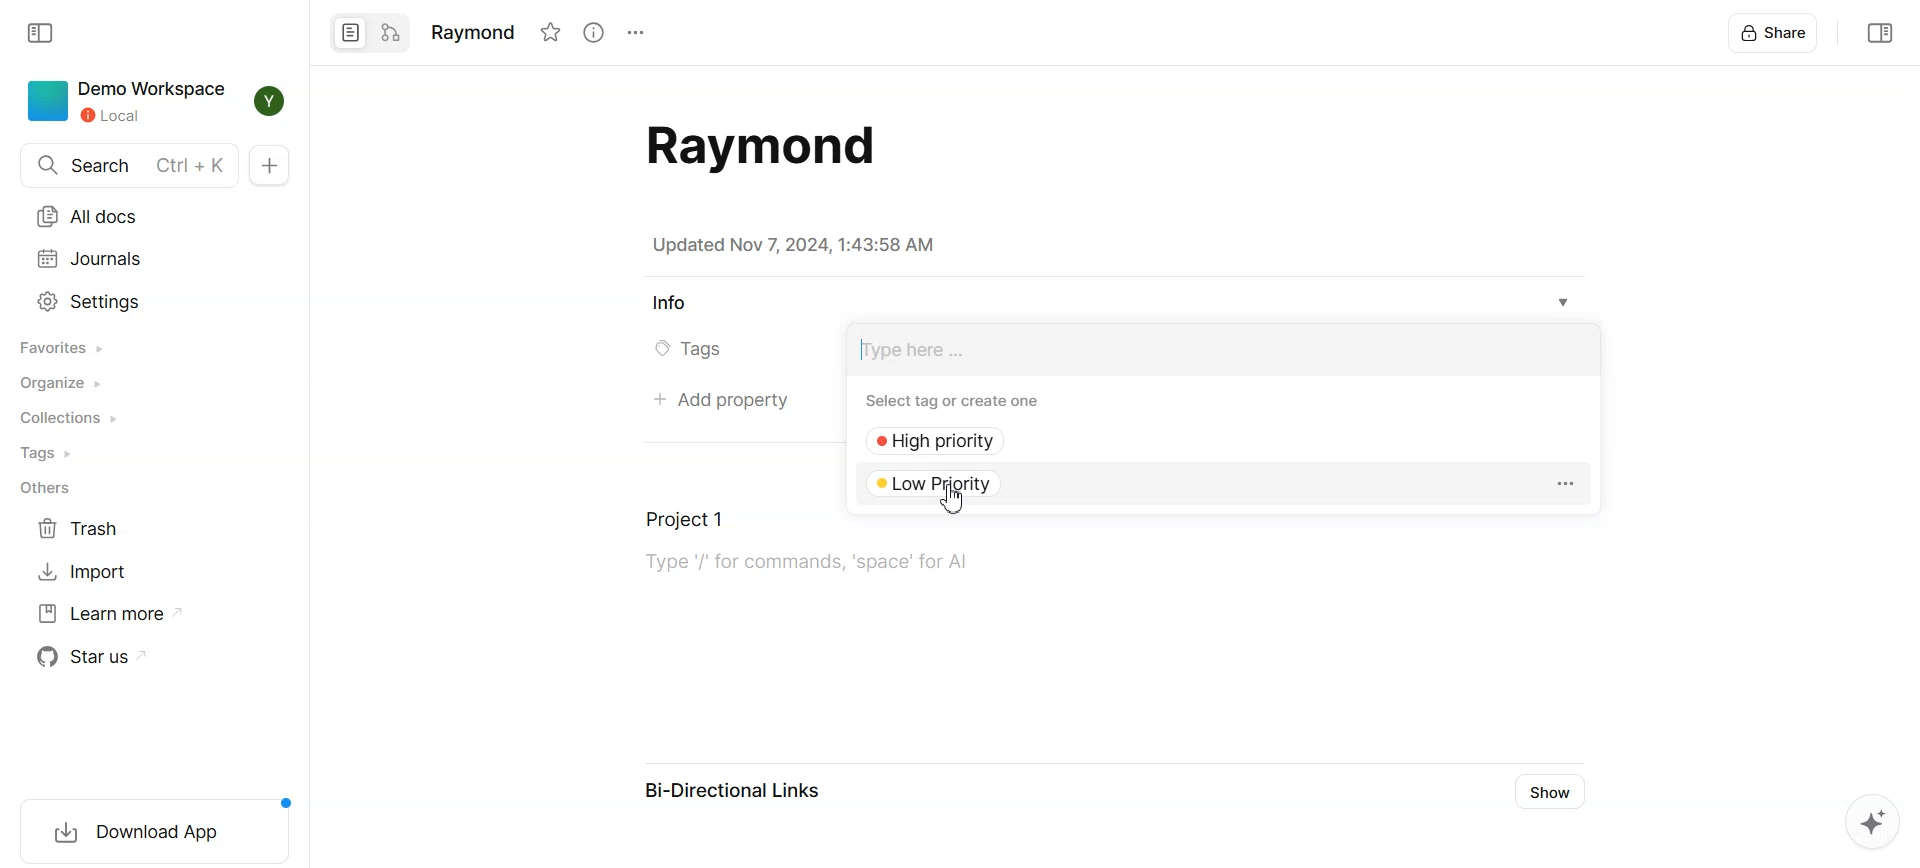 The image size is (1920, 868). Describe the element at coordinates (391, 33) in the screenshot. I see `Edgeless` at that location.